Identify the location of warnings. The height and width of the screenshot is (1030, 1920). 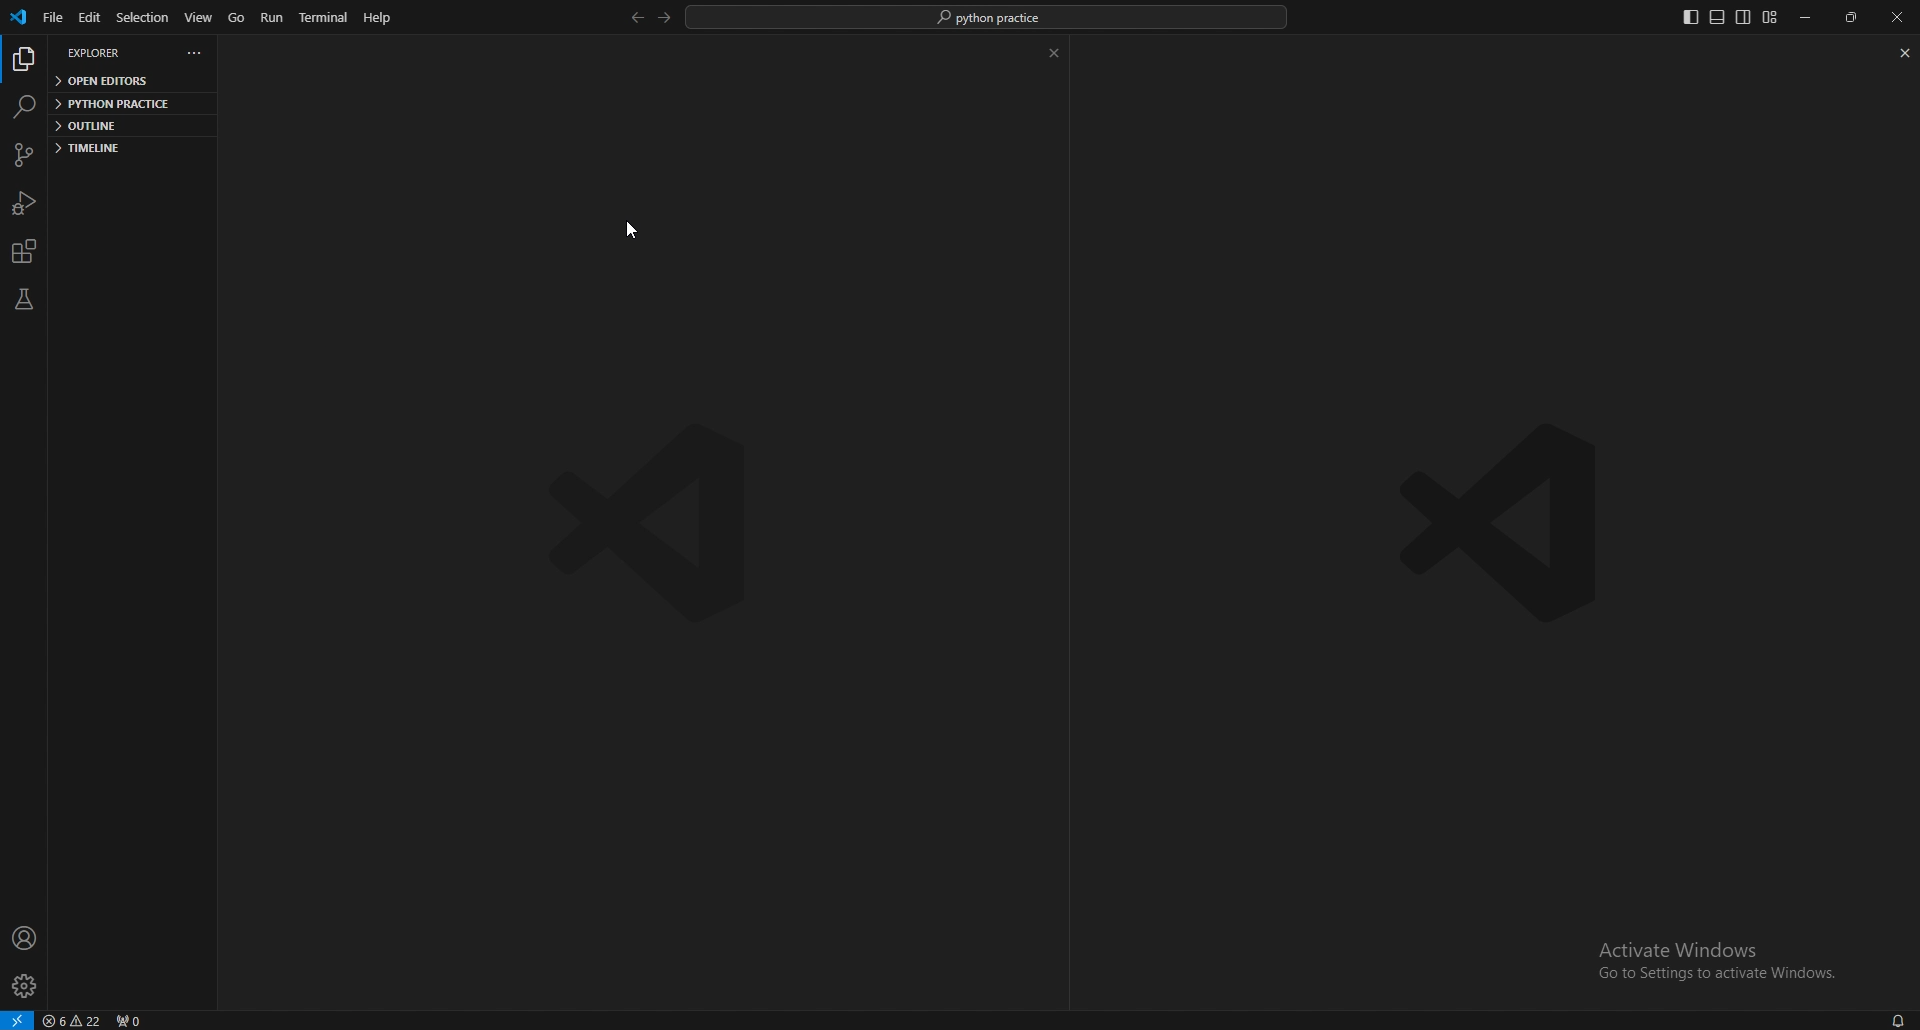
(74, 1020).